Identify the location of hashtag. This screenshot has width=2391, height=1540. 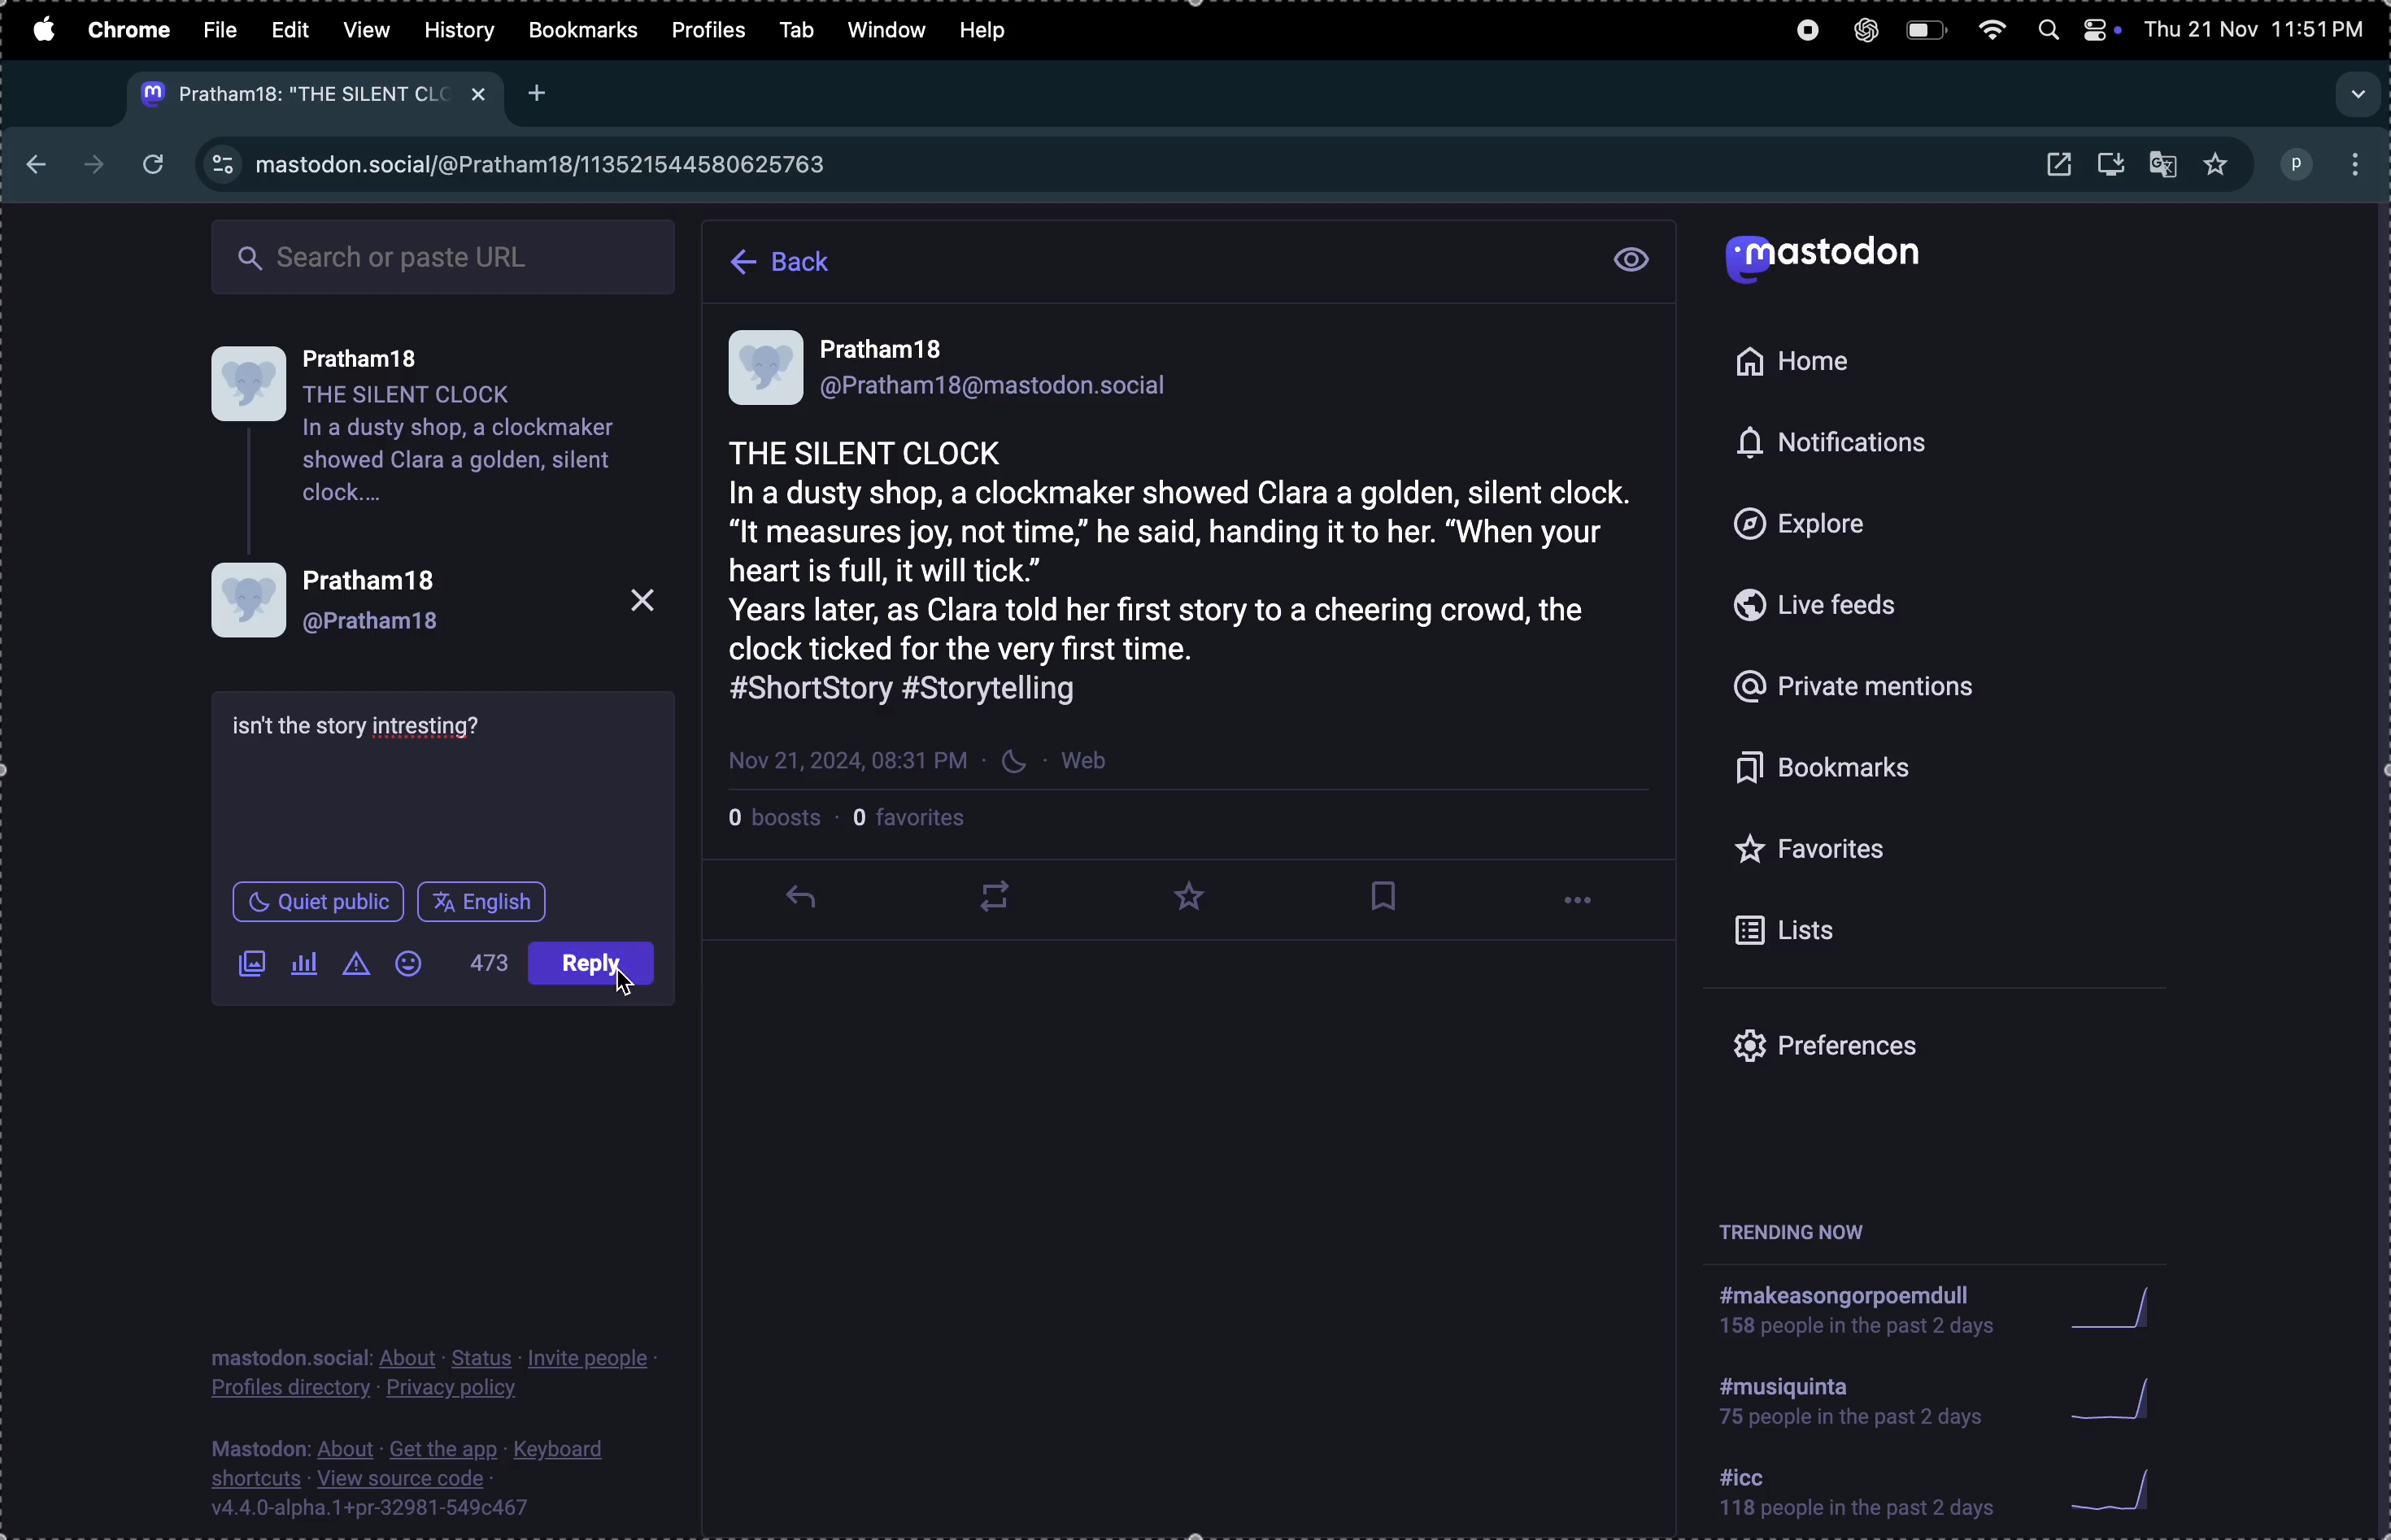
(1857, 1307).